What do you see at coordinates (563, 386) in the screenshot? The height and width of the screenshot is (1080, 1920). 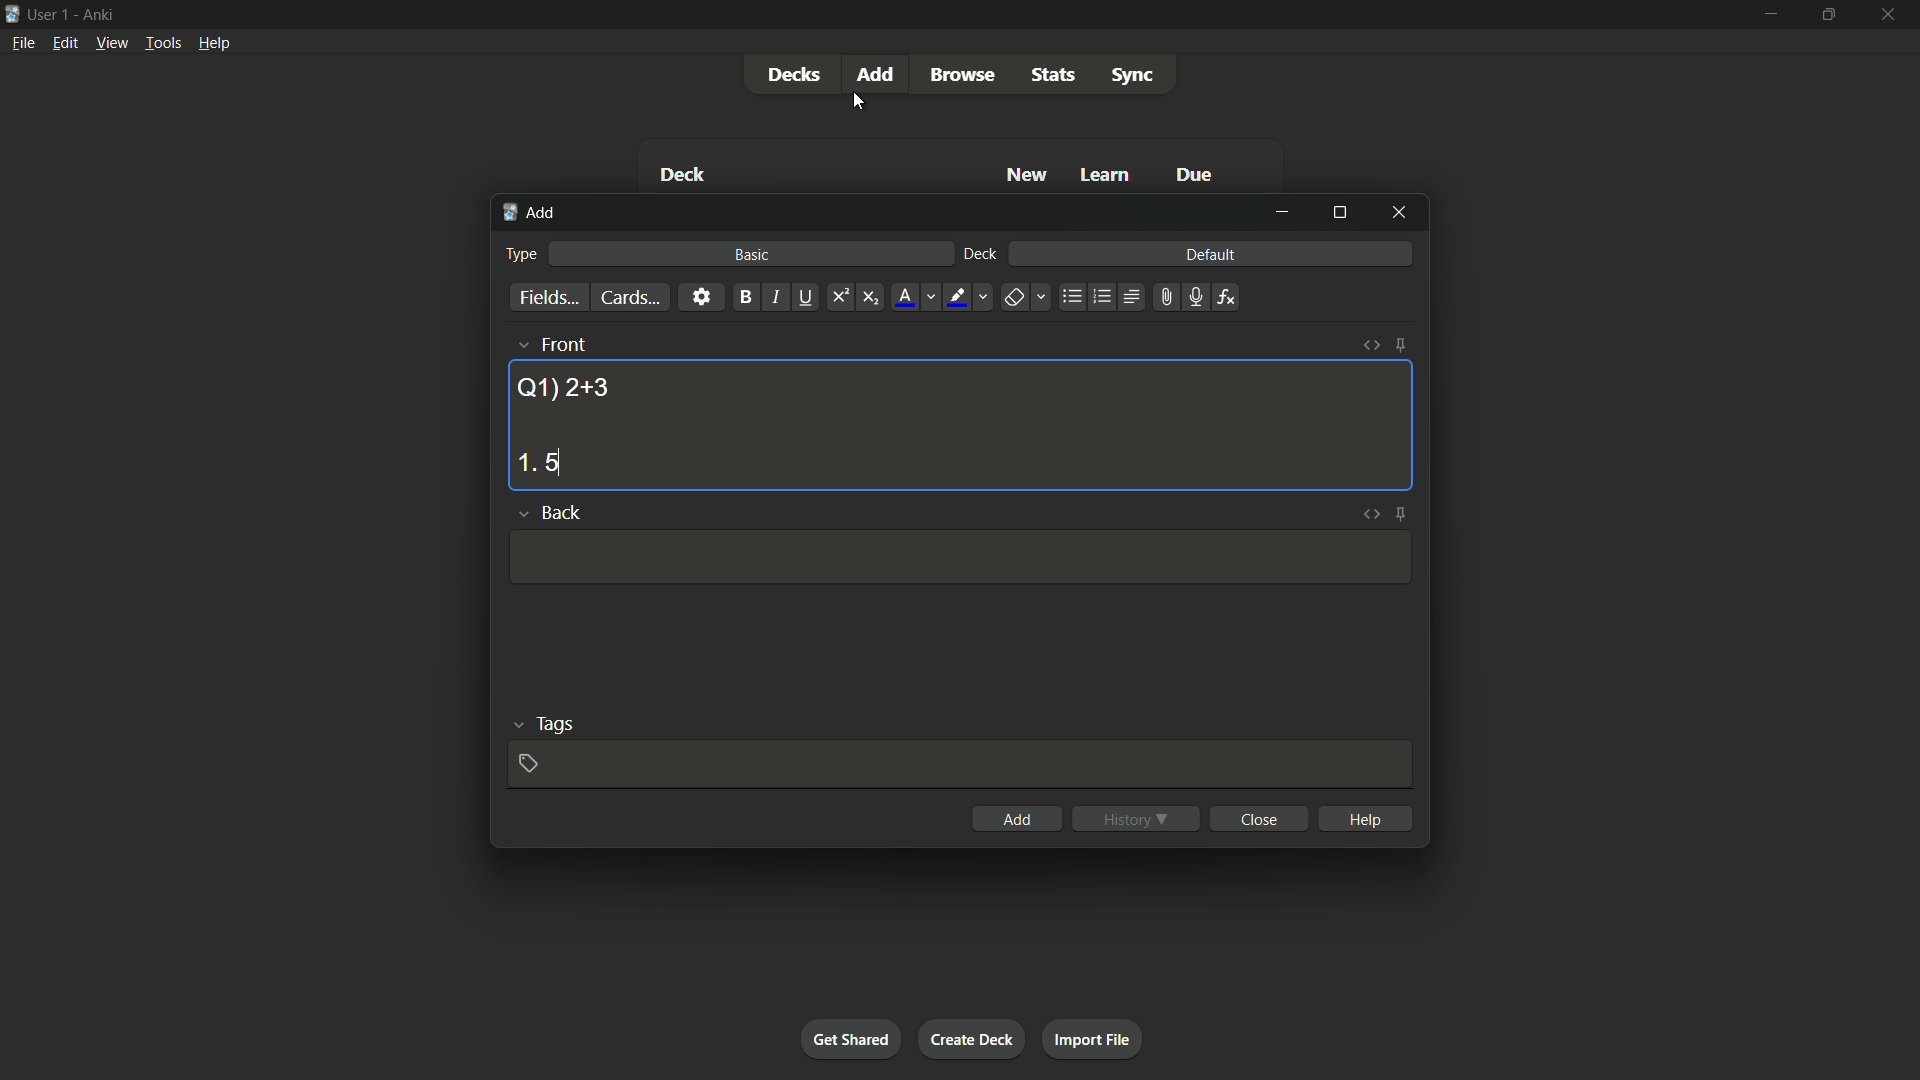 I see `question` at bounding box center [563, 386].